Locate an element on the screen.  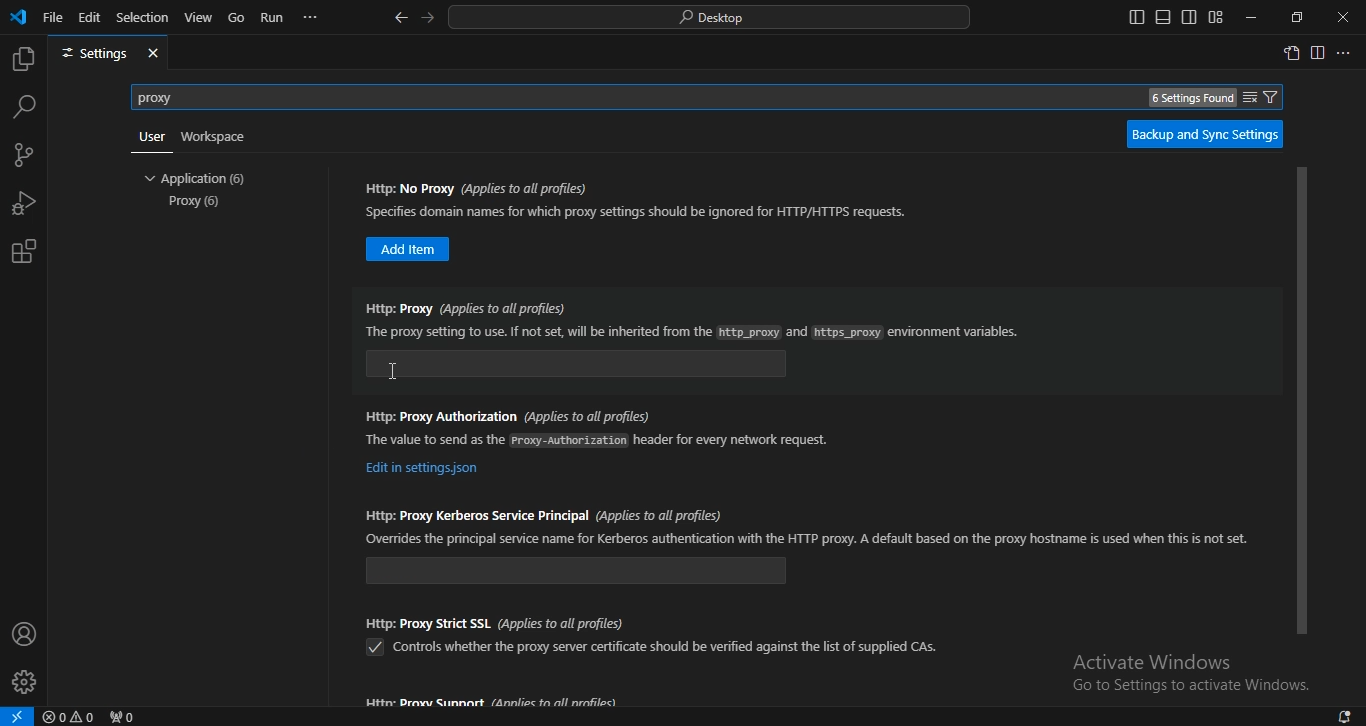
toggle primary side bar is located at coordinates (1134, 18).